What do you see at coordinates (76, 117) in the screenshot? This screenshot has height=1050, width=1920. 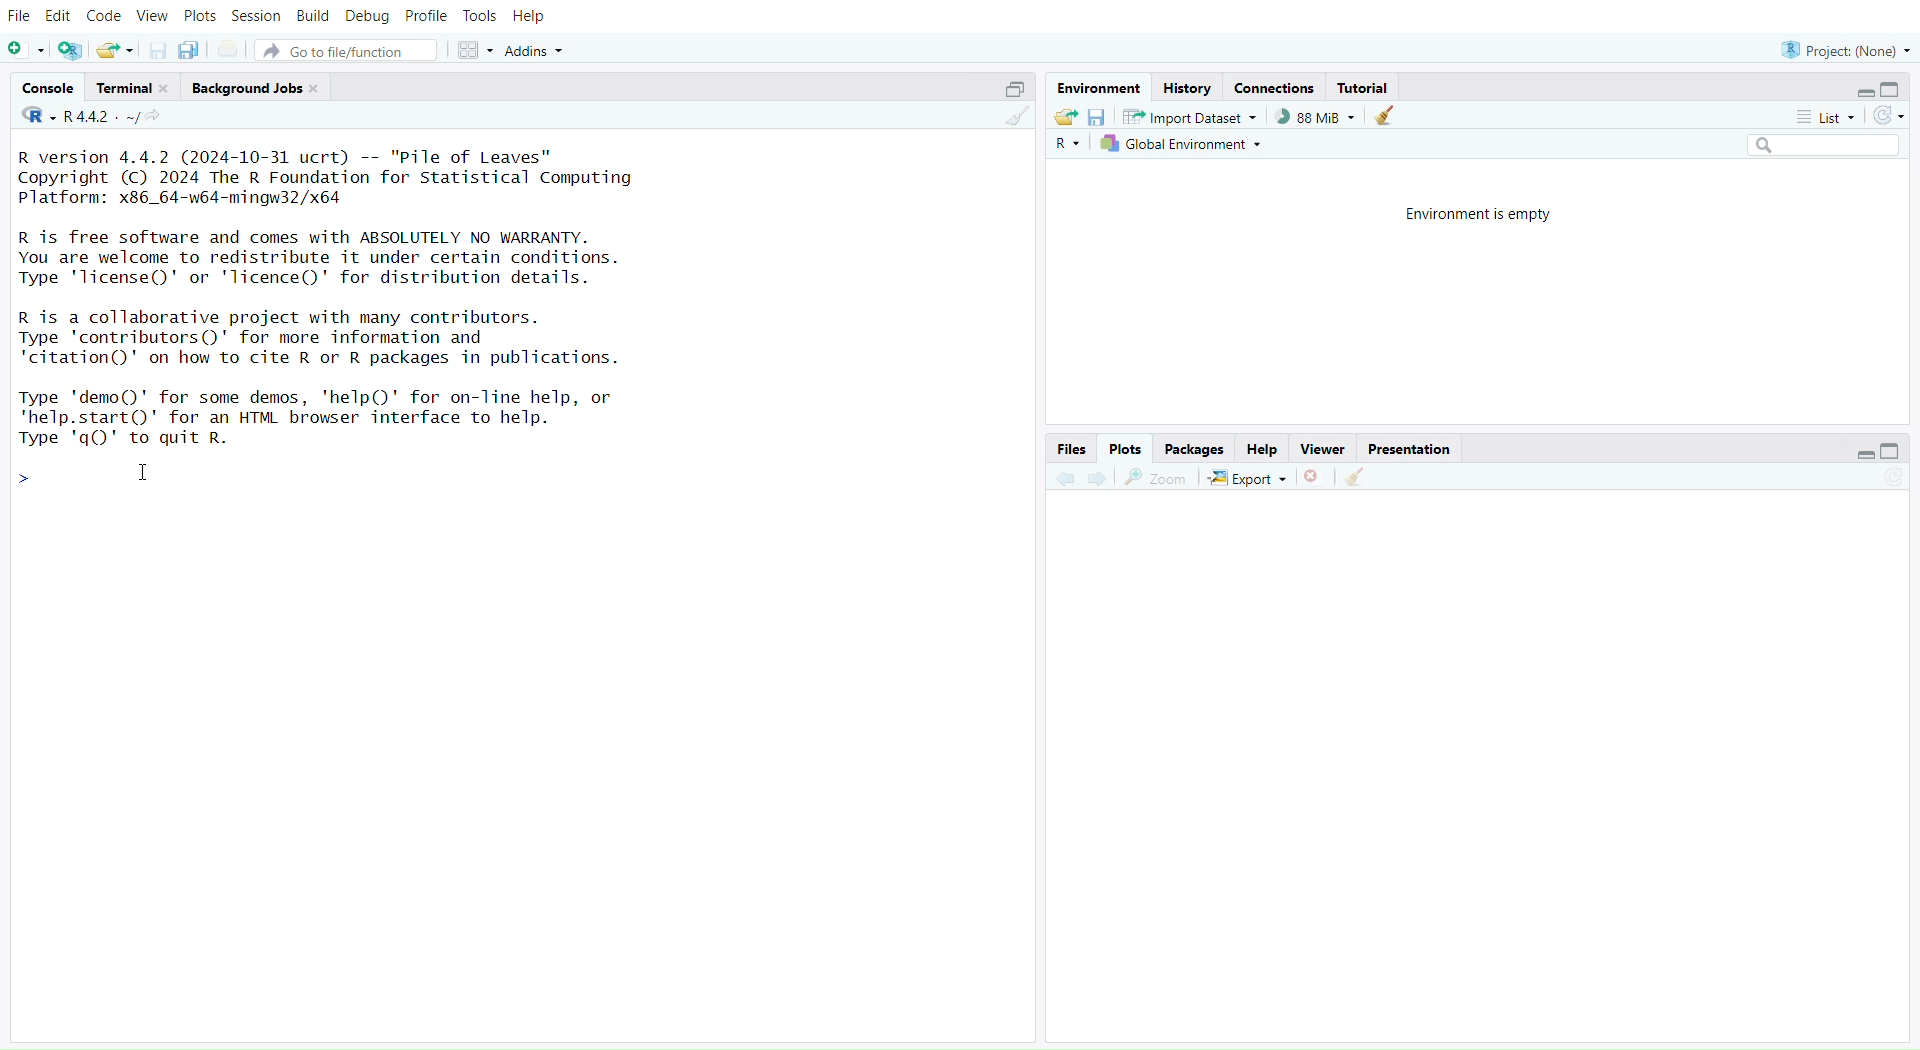 I see `R 4.4.2` at bounding box center [76, 117].